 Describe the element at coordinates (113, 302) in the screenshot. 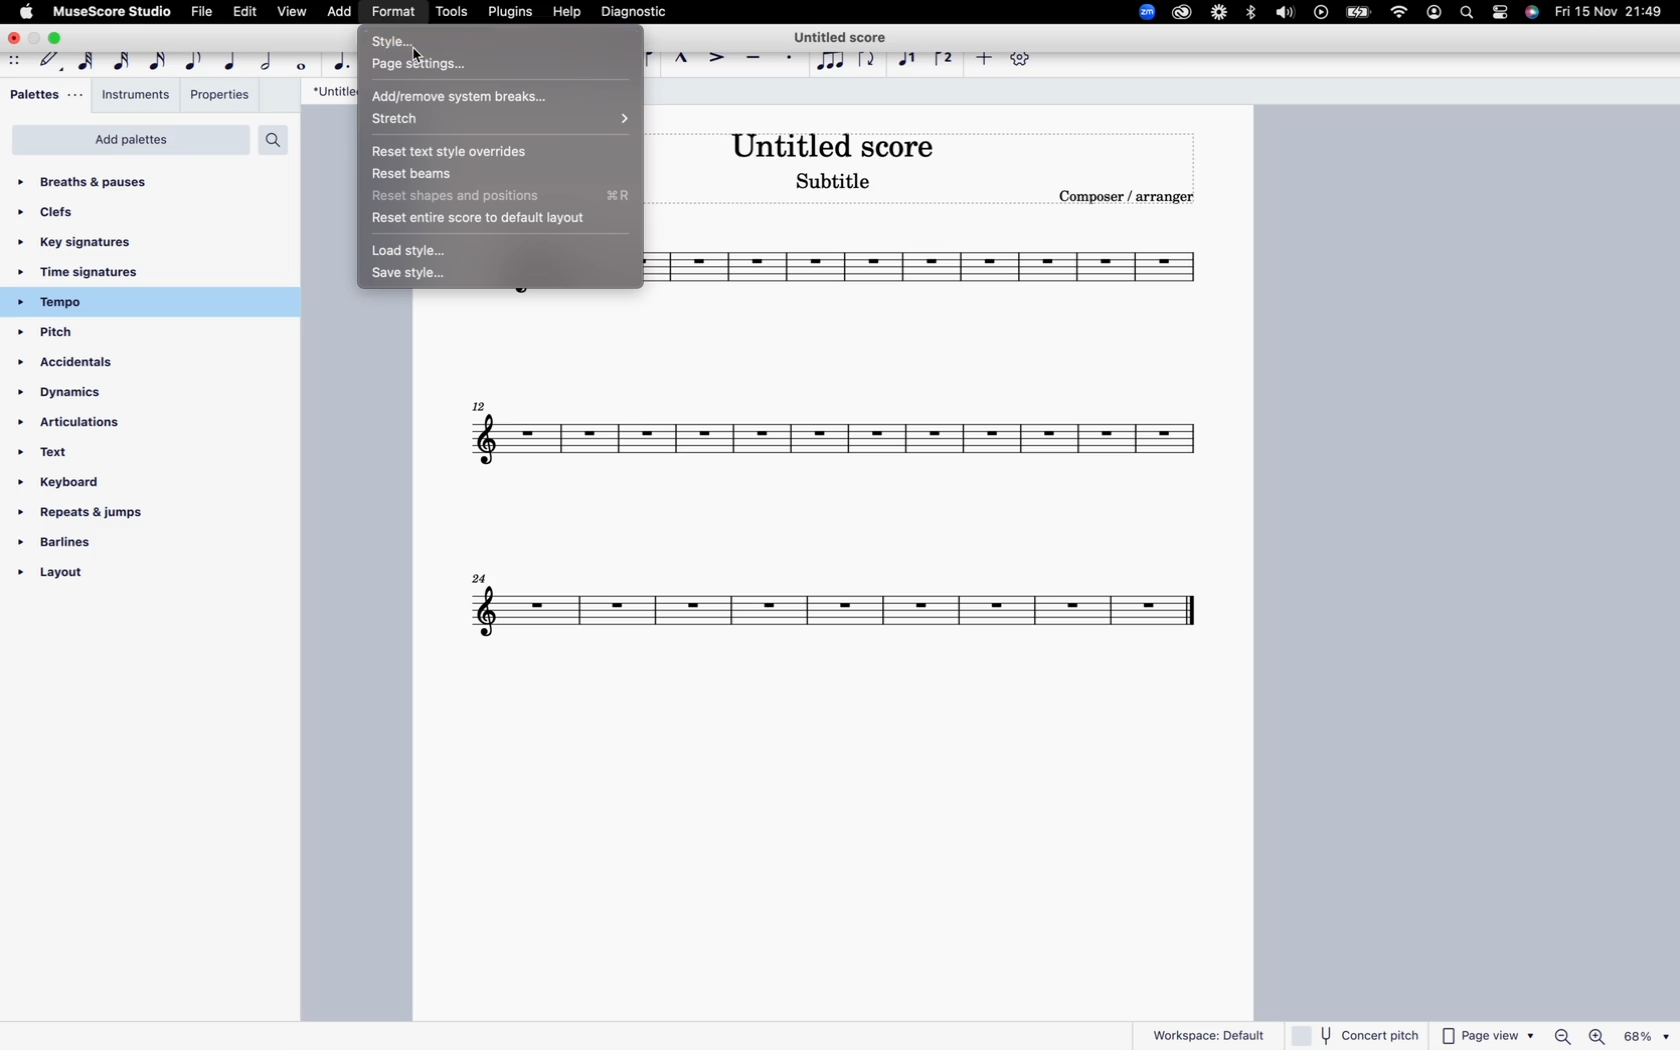

I see `tempo` at that location.